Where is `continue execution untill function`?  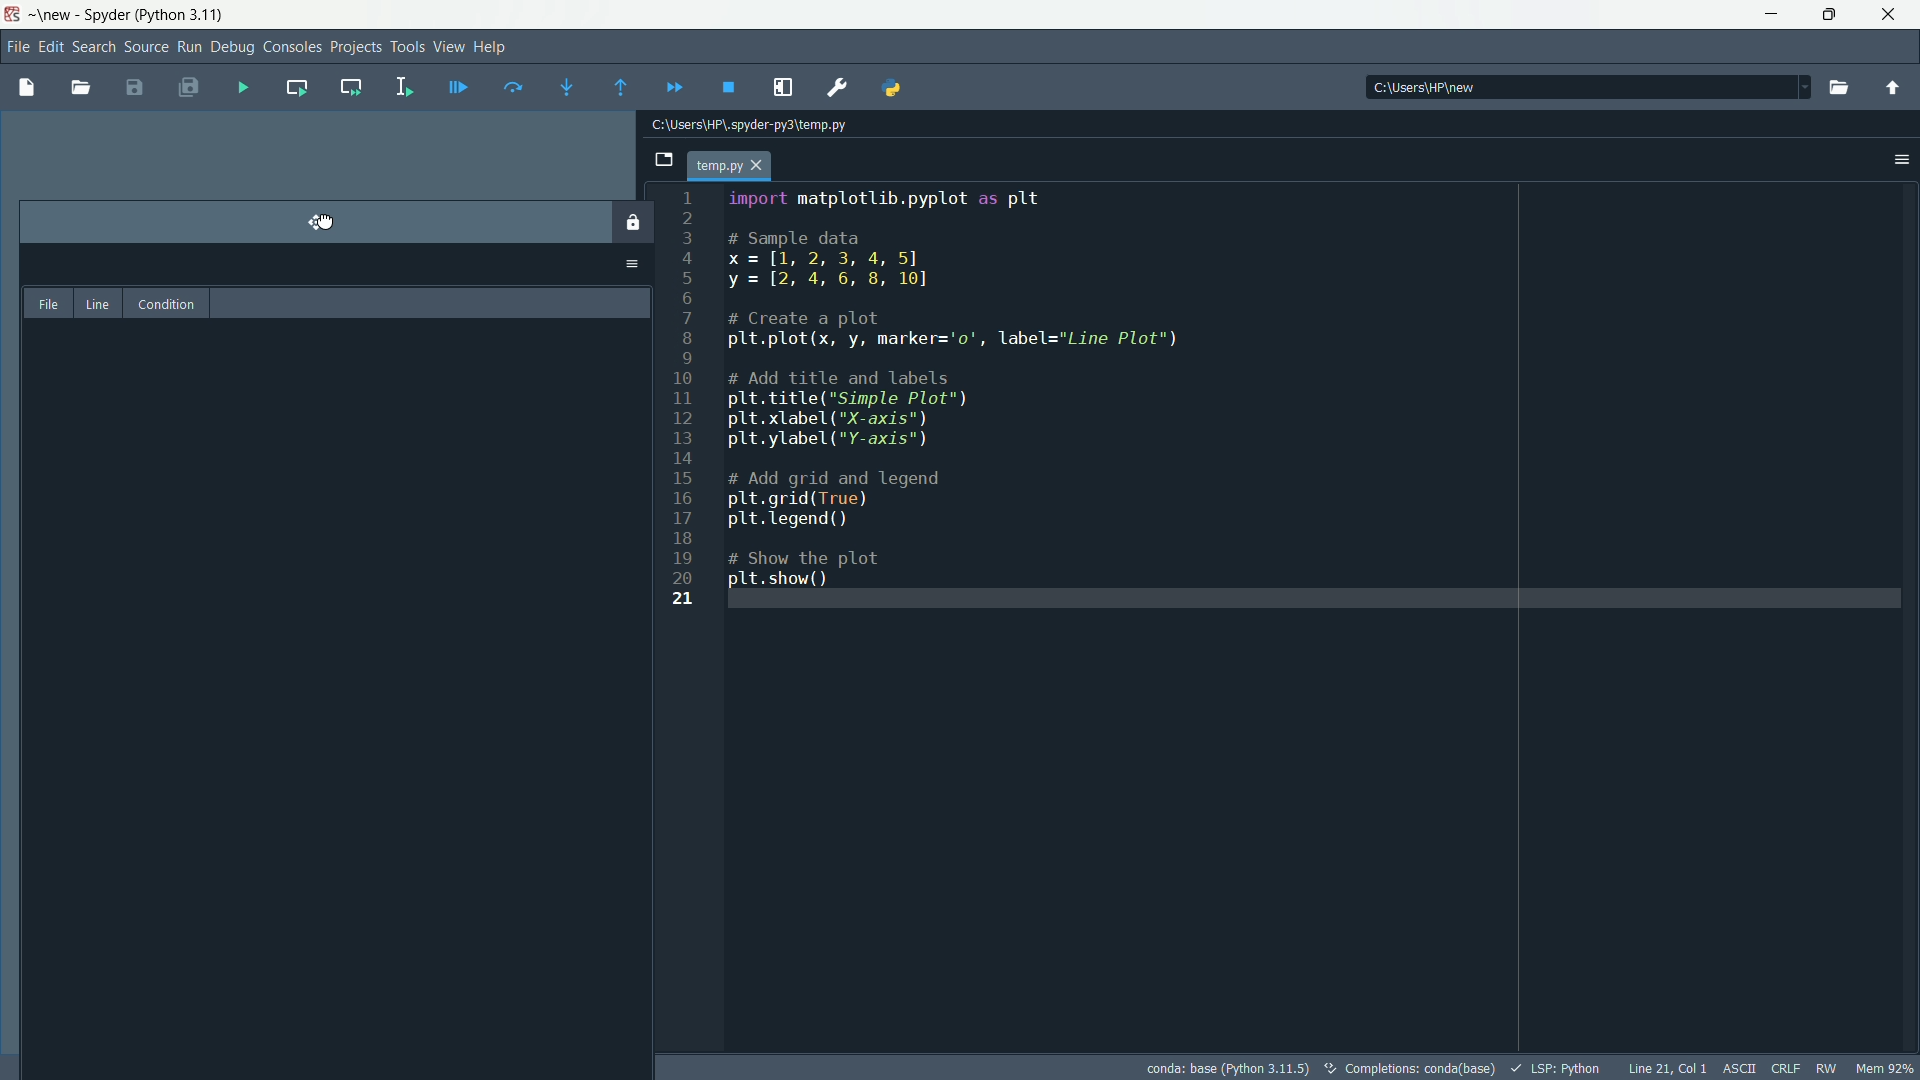
continue execution untill function is located at coordinates (617, 87).